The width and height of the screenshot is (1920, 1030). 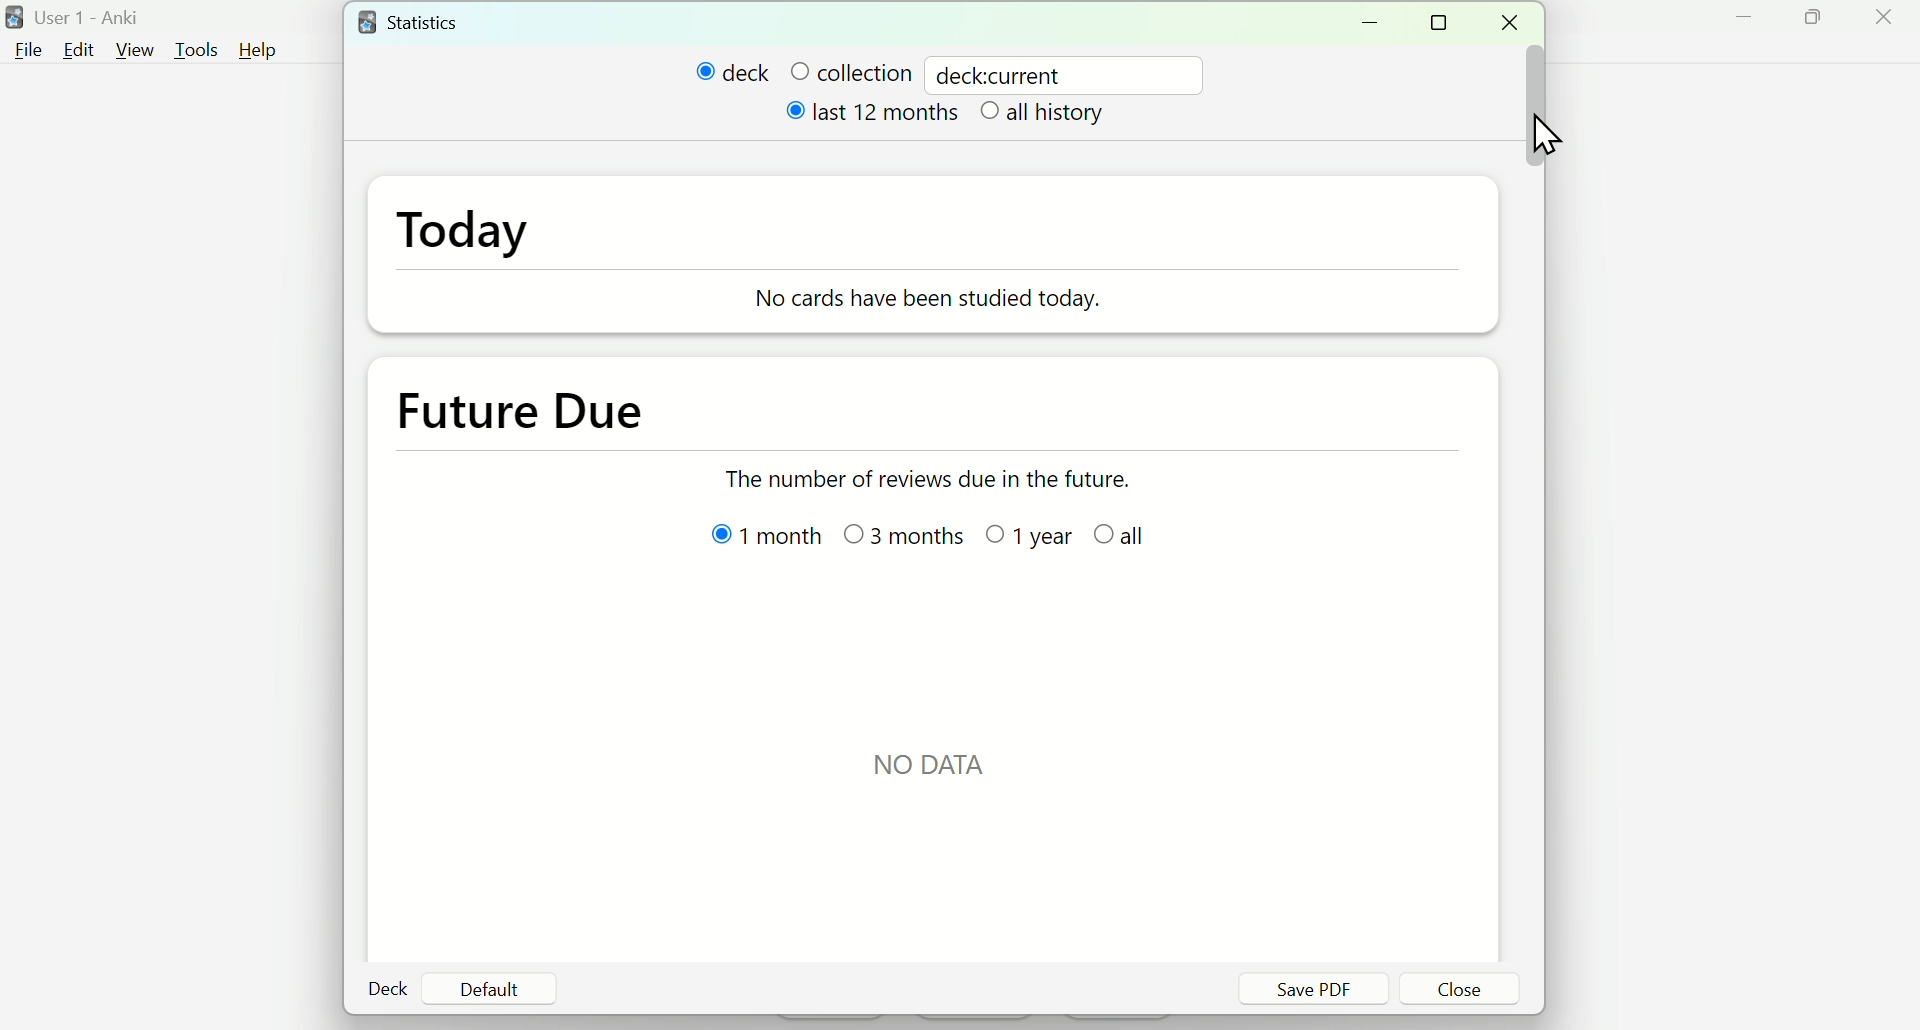 I want to click on Minimize, so click(x=1740, y=25).